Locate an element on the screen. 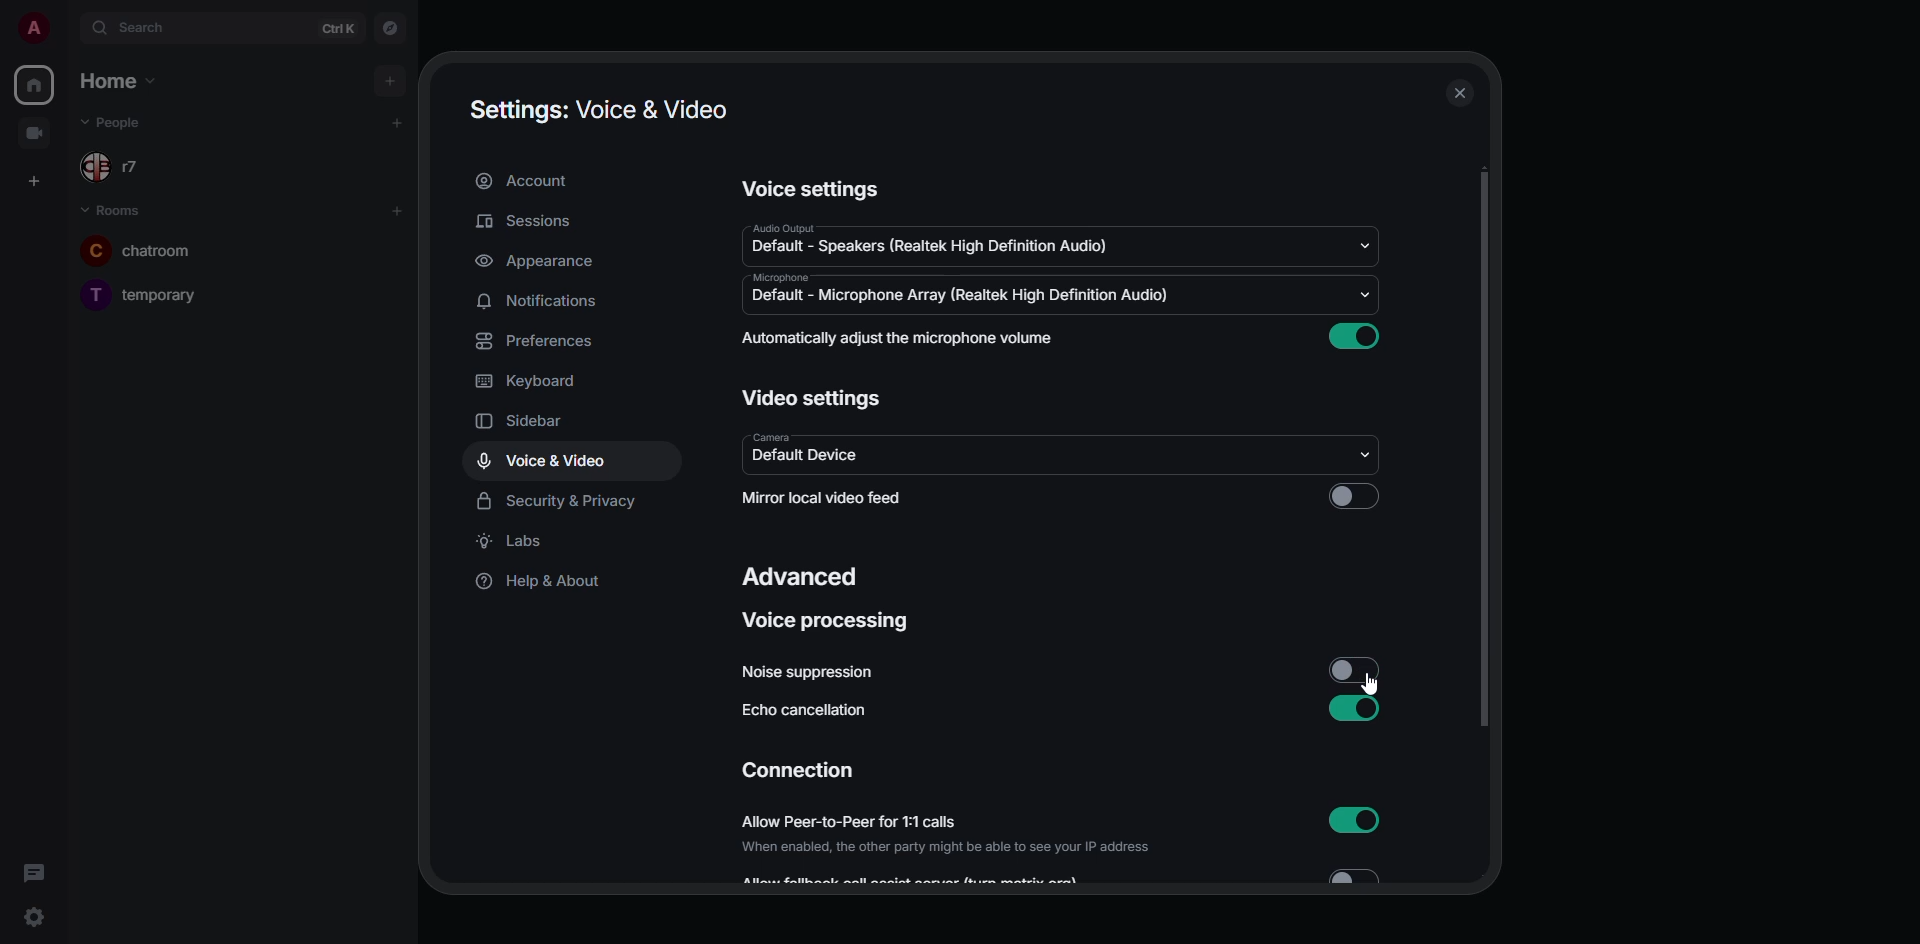 The image size is (1920, 944). echo cancellation is located at coordinates (801, 711).